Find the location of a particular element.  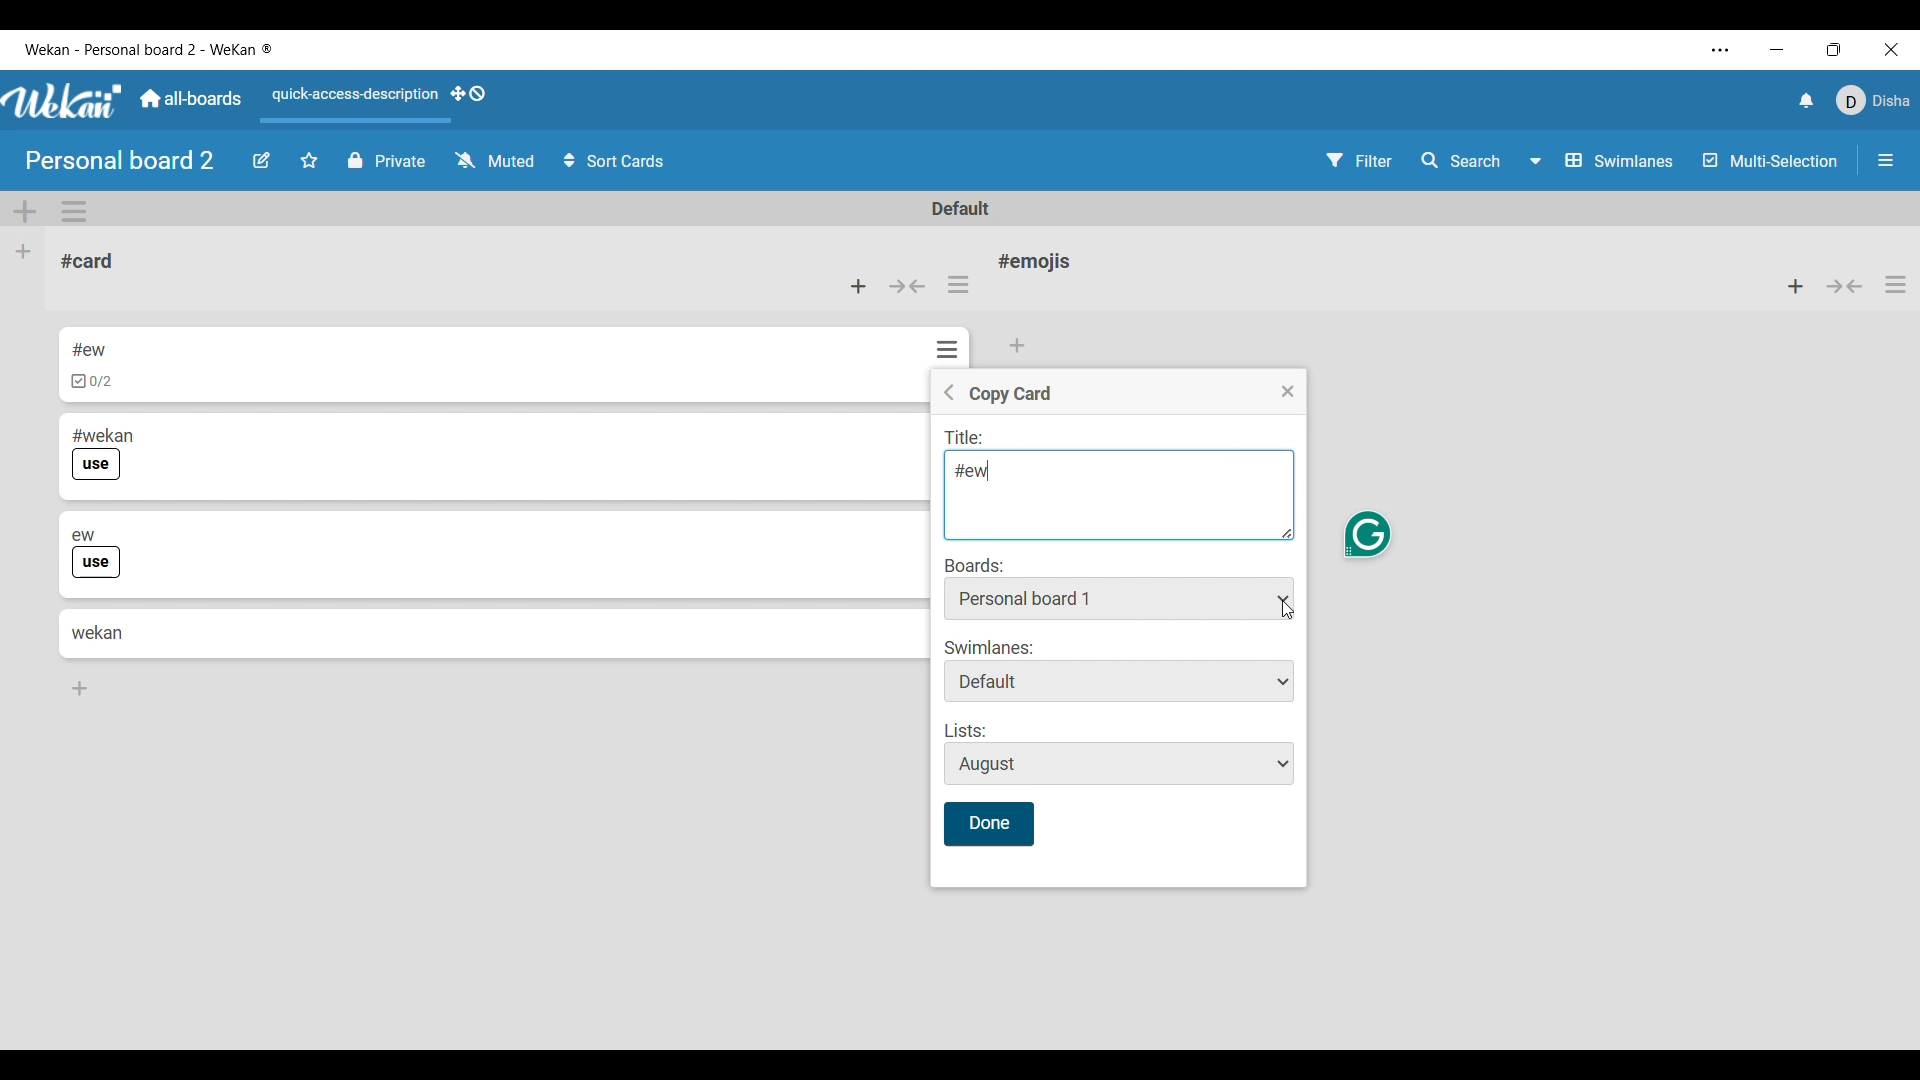

Grammarly extension is located at coordinates (1368, 535).